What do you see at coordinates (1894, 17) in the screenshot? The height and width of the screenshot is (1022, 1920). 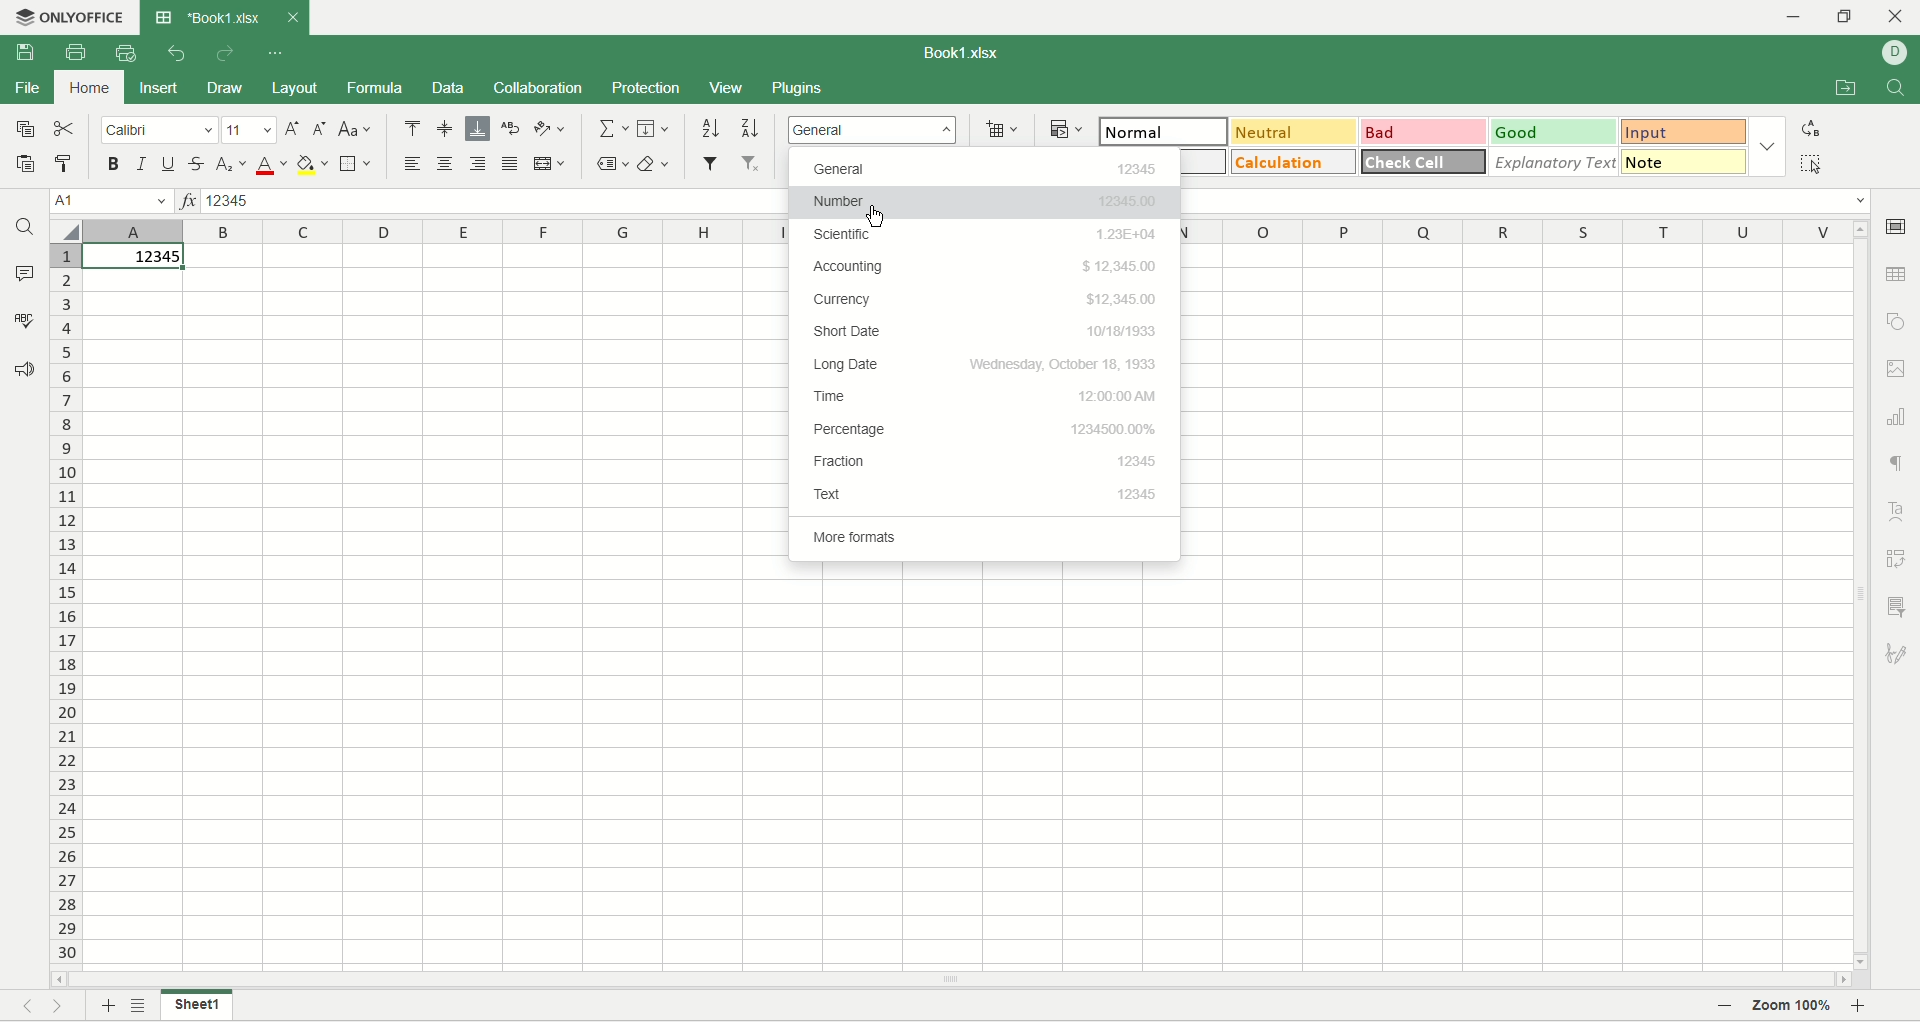 I see `close` at bounding box center [1894, 17].